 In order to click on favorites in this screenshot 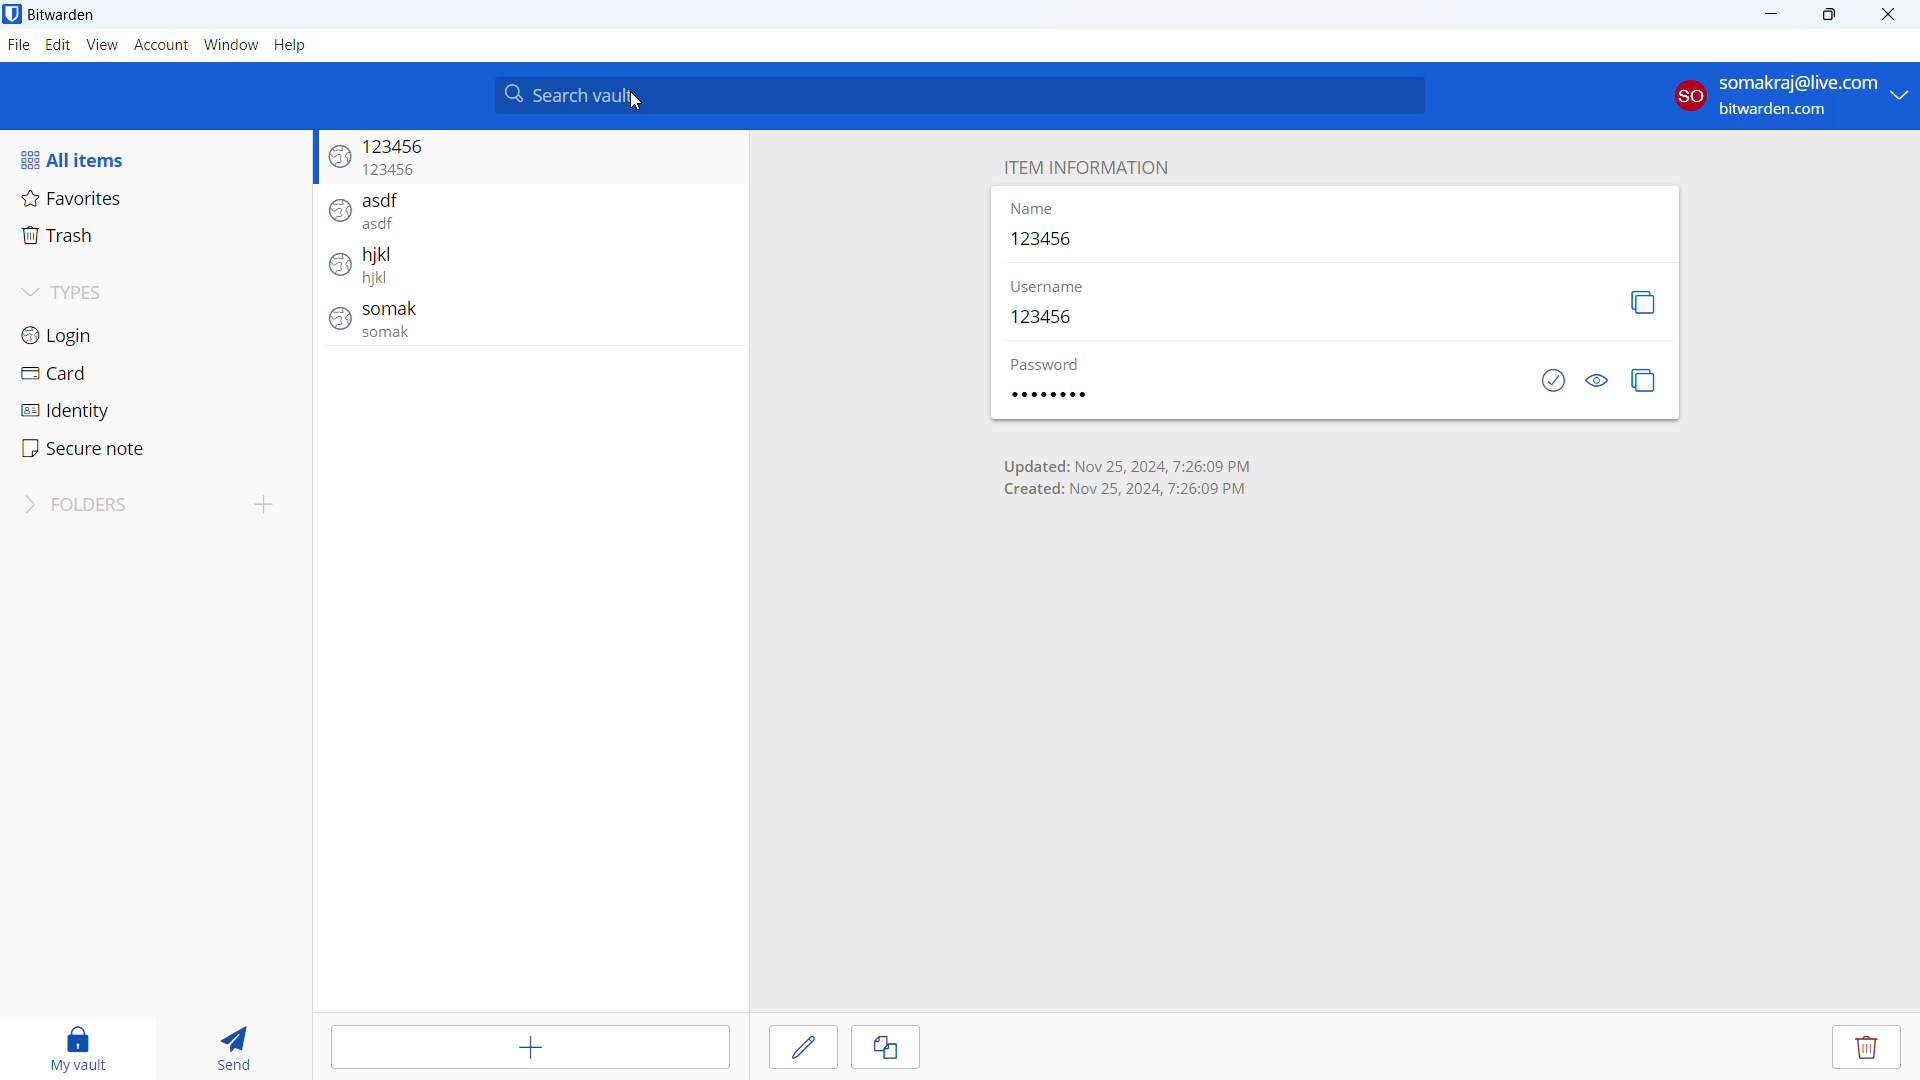, I will do `click(152, 197)`.